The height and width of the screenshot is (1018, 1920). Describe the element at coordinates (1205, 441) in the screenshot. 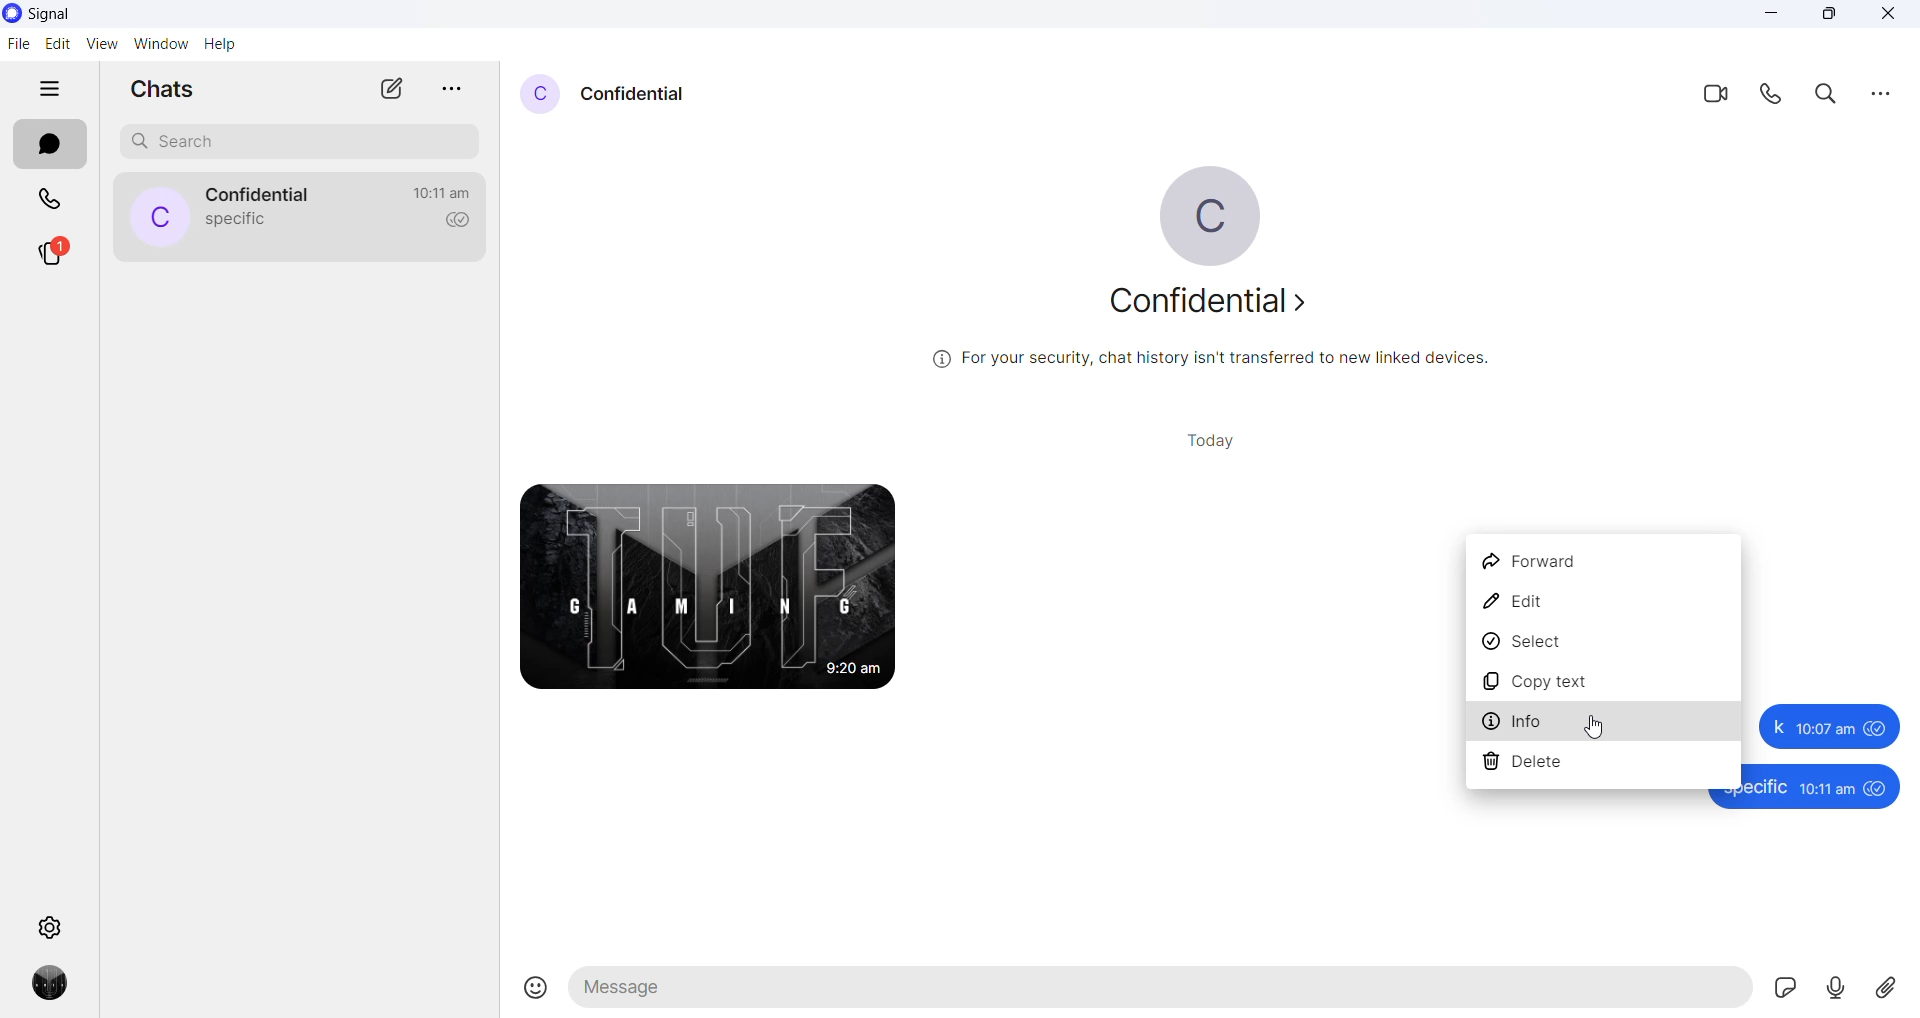

I see `today heading` at that location.